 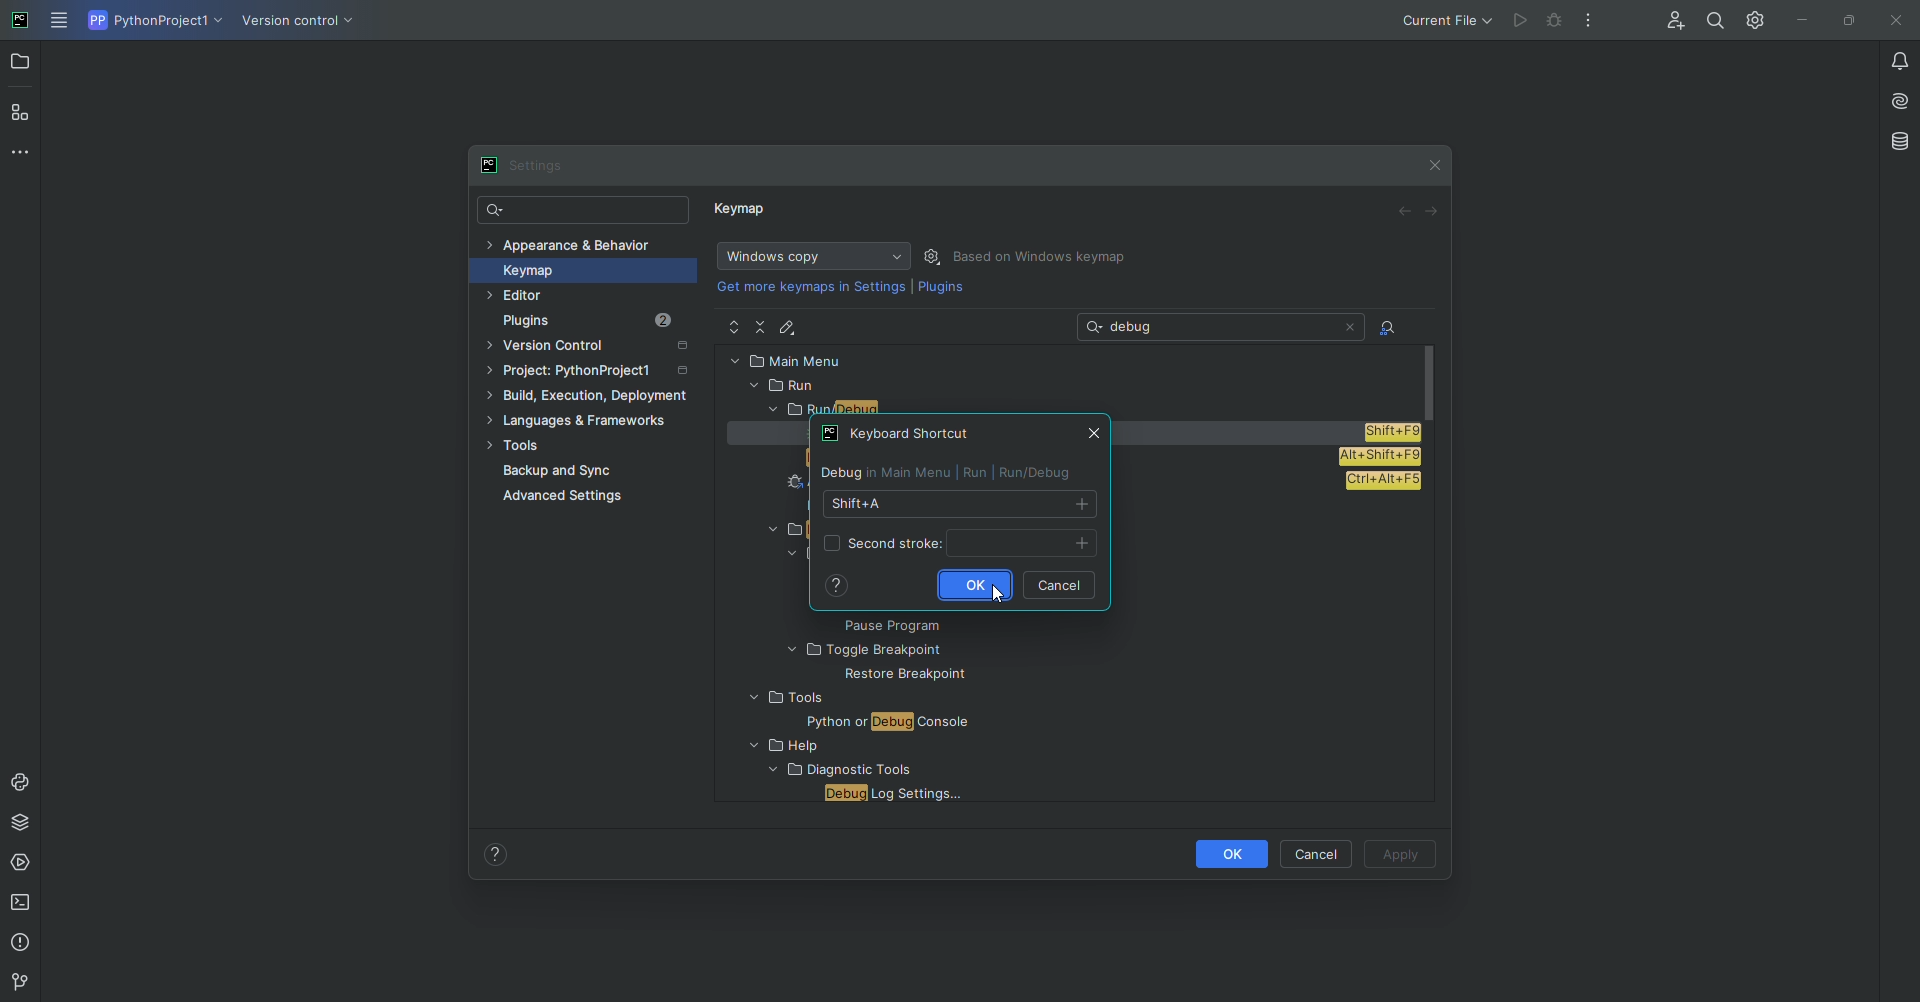 I want to click on Packages, so click(x=25, y=822).